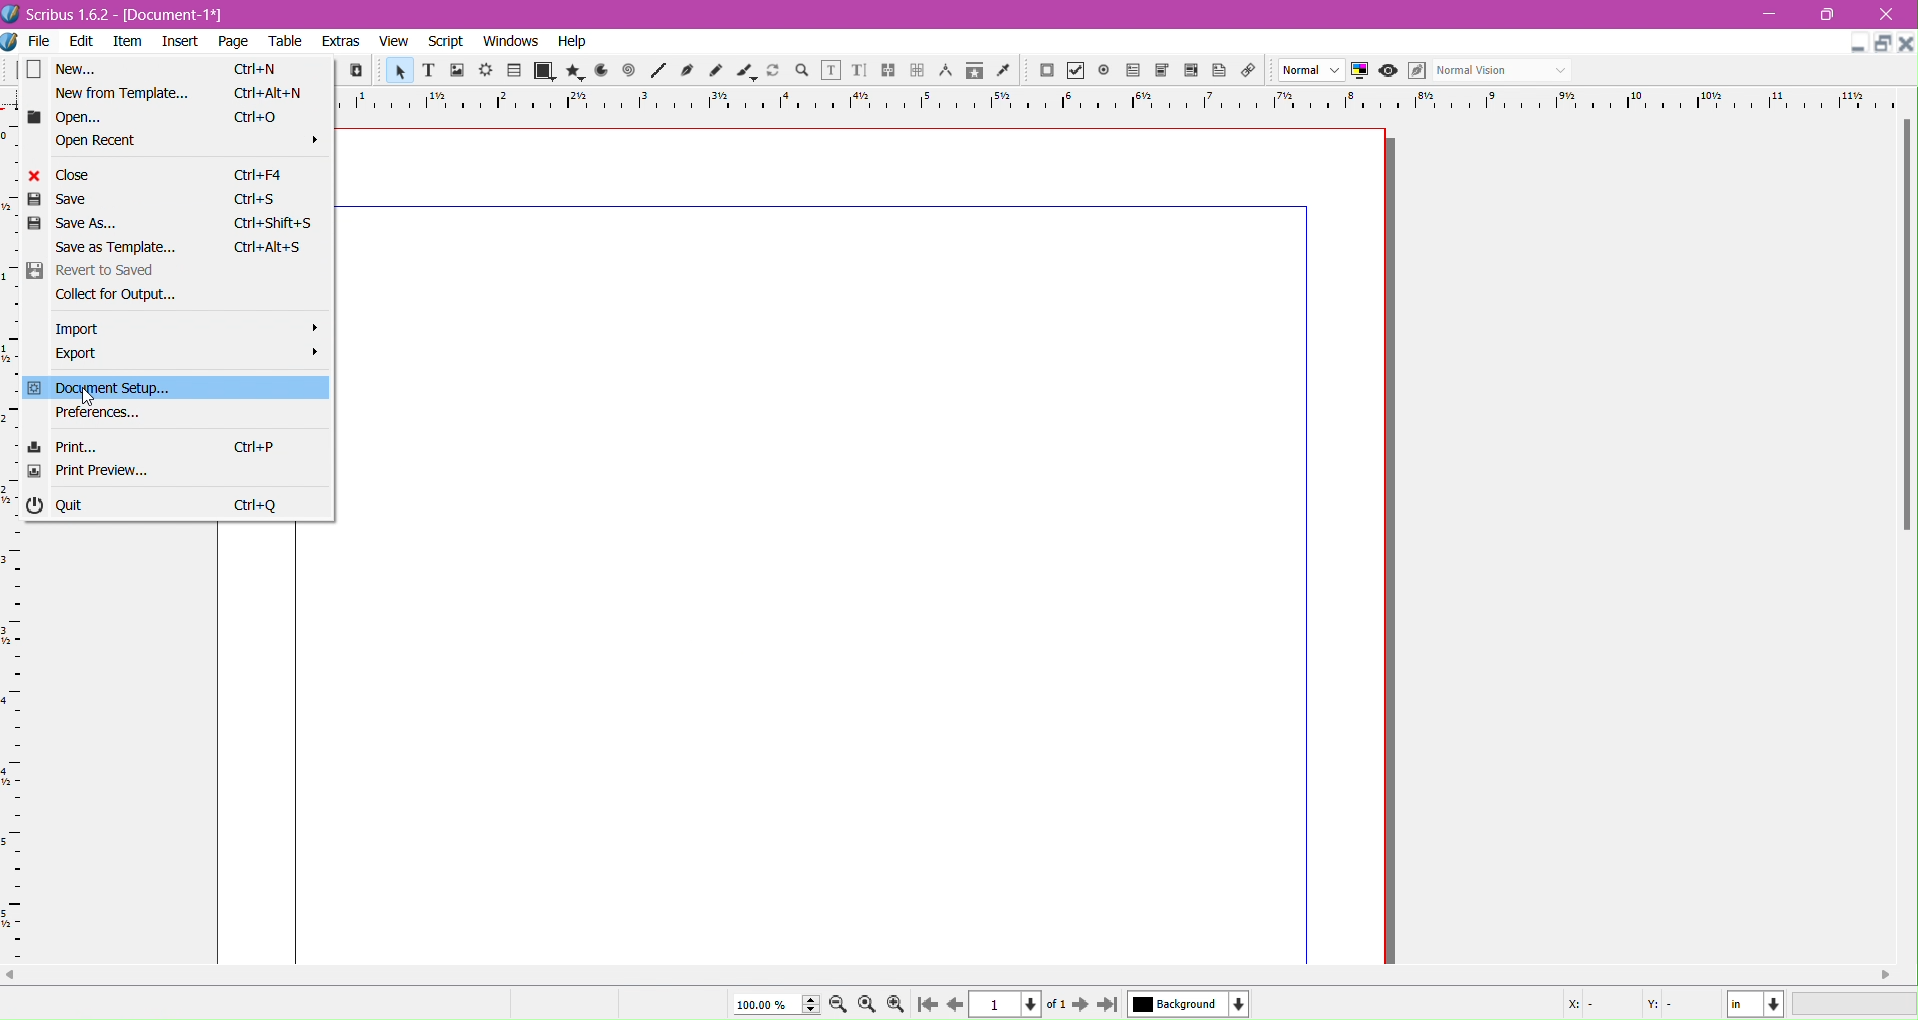 The image size is (1918, 1020). I want to click on measuring scale, so click(1118, 100).